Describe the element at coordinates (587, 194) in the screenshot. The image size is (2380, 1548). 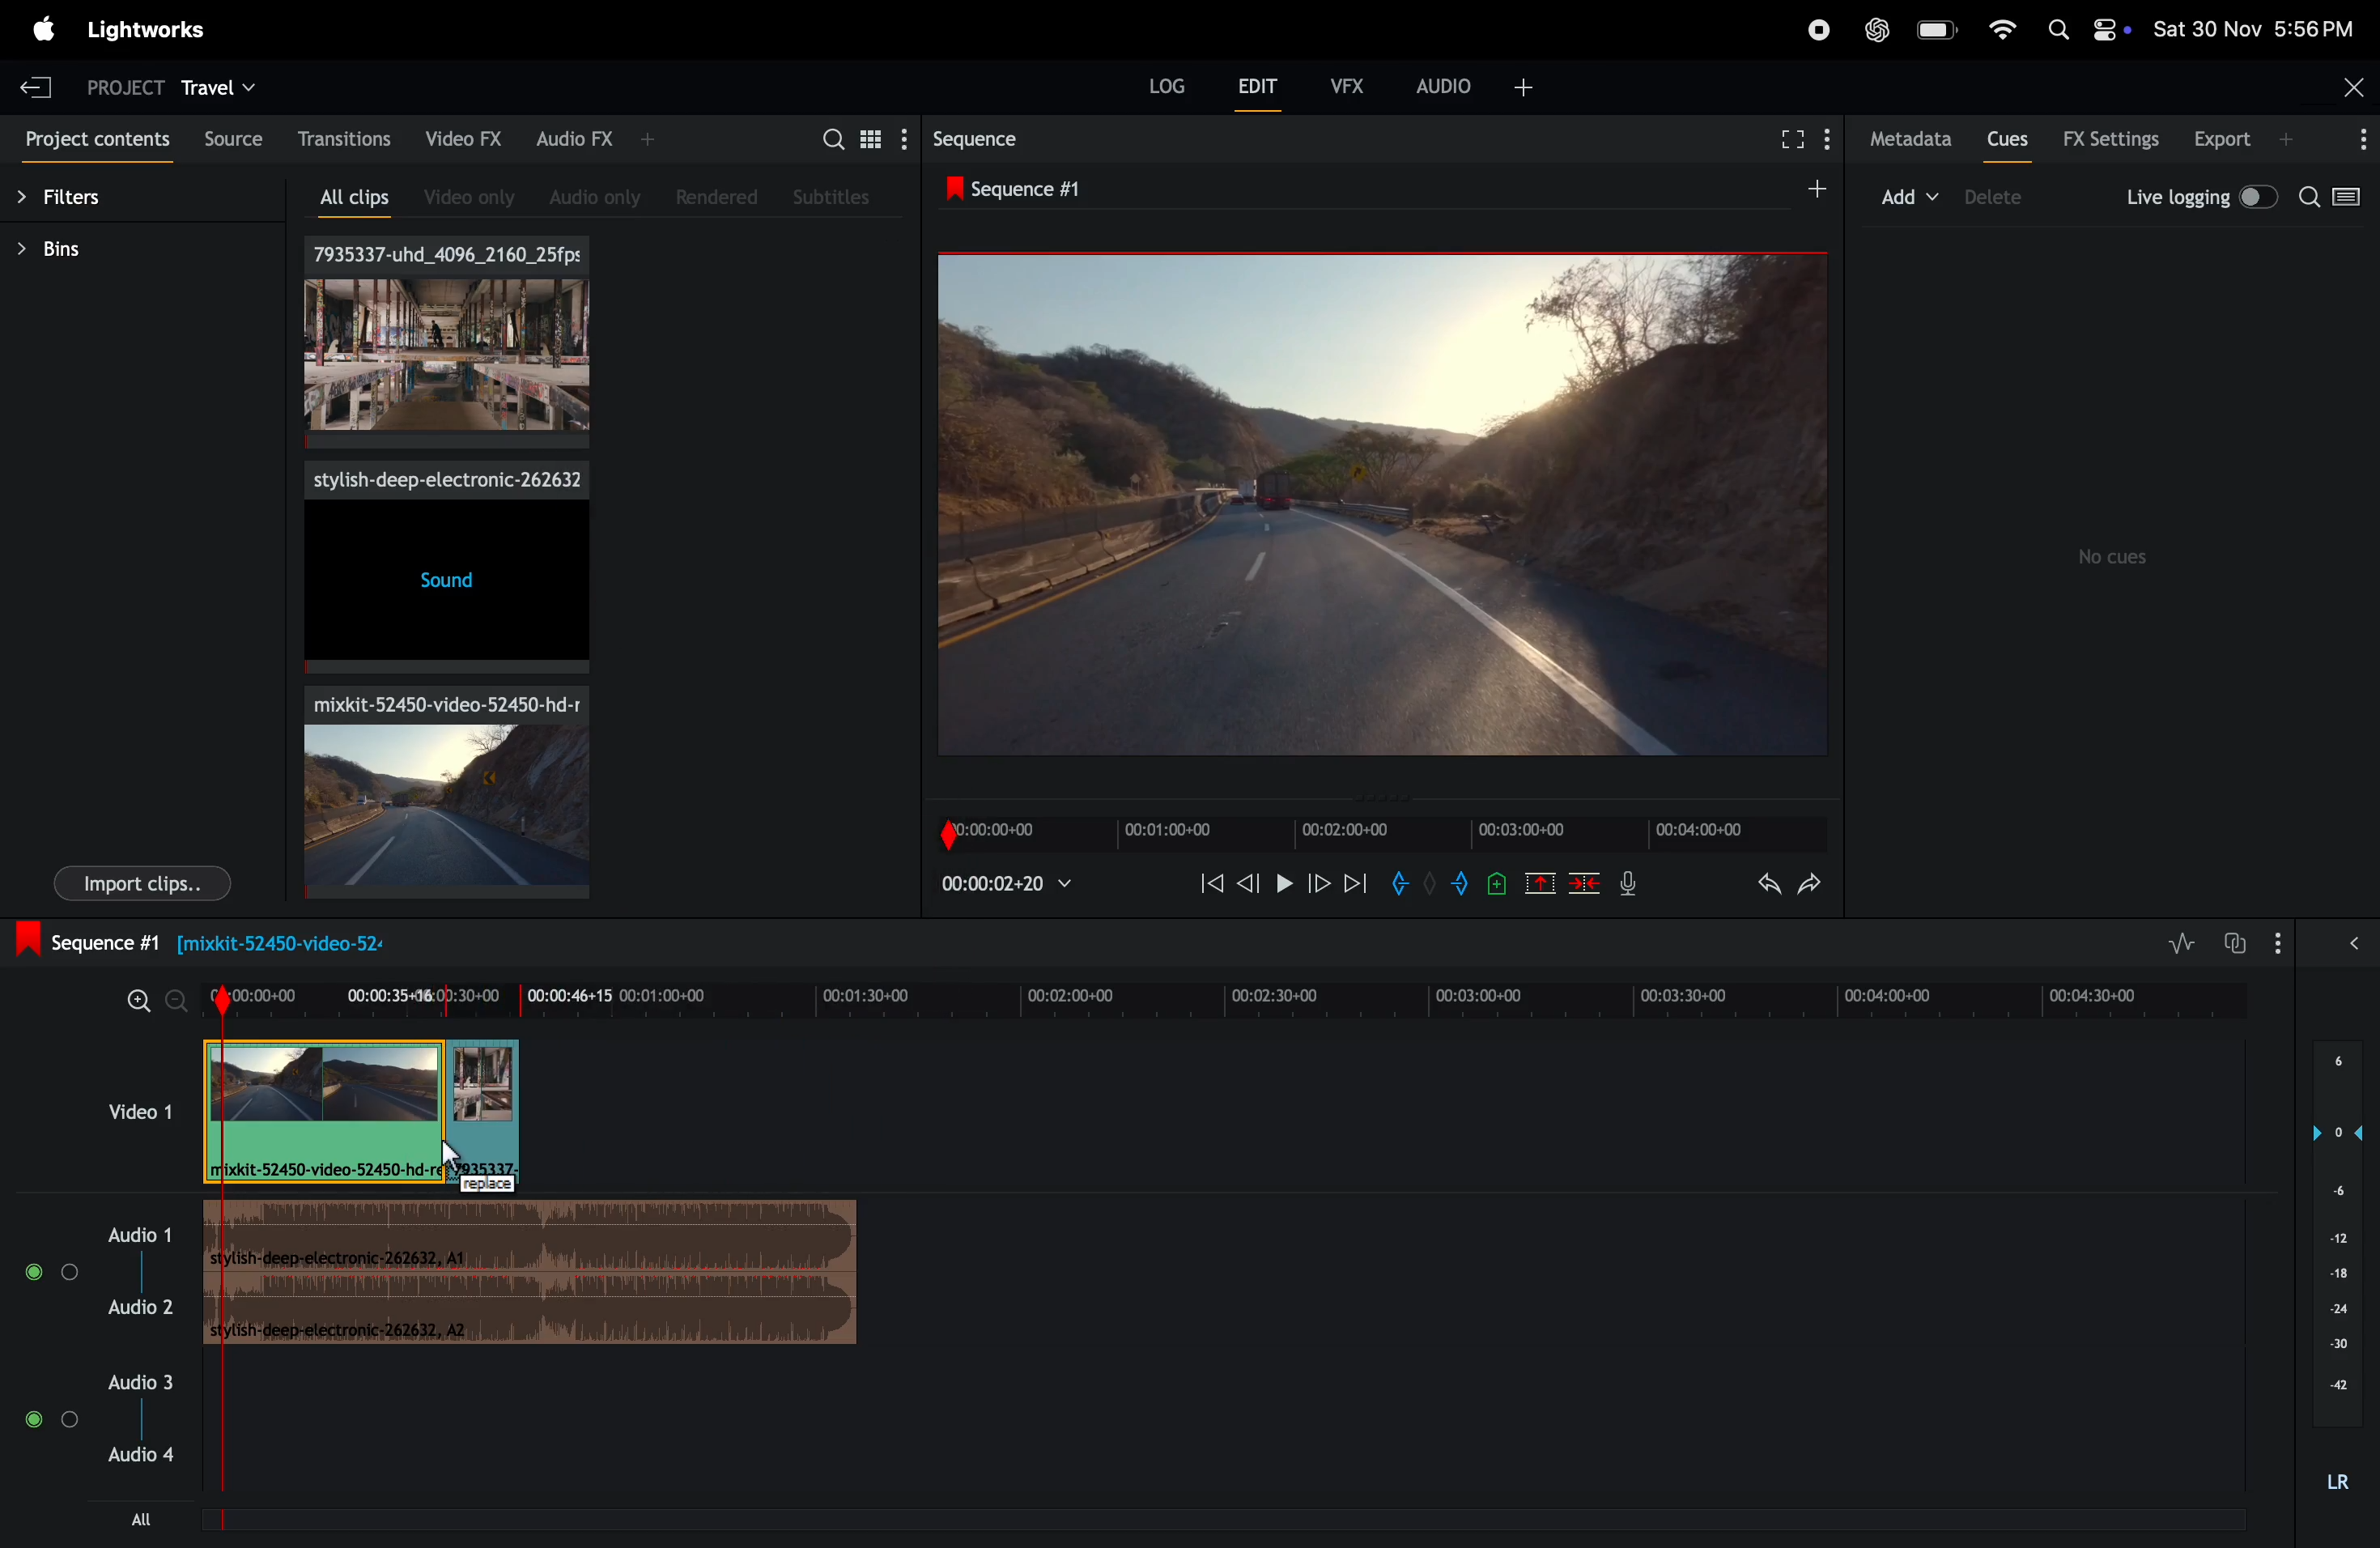
I see `audio only` at that location.